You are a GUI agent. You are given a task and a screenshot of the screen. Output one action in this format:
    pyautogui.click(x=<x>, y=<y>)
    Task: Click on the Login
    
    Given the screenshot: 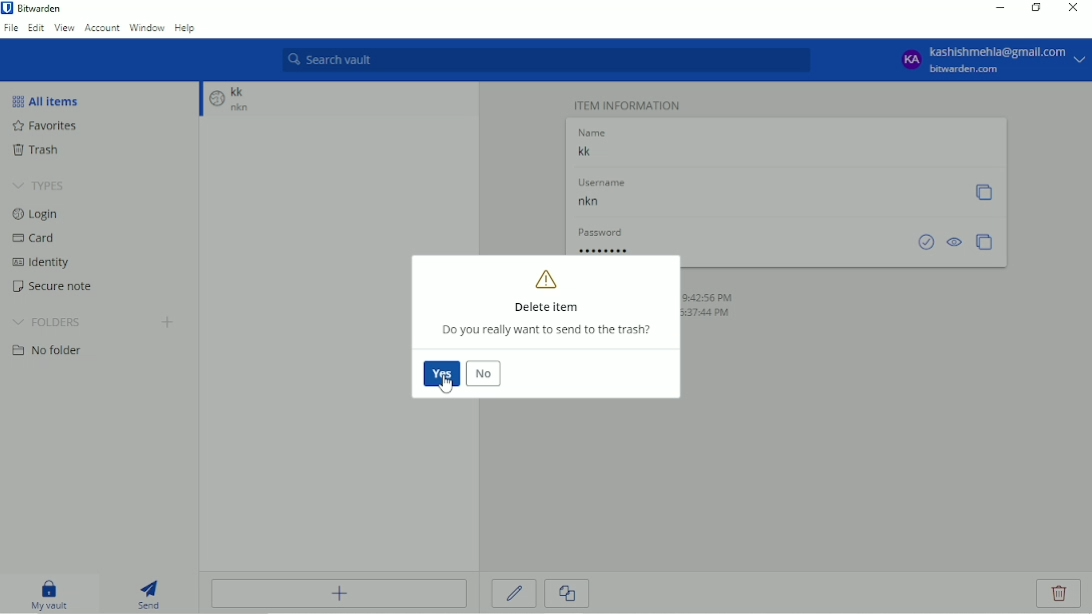 What is the action you would take?
    pyautogui.click(x=42, y=216)
    